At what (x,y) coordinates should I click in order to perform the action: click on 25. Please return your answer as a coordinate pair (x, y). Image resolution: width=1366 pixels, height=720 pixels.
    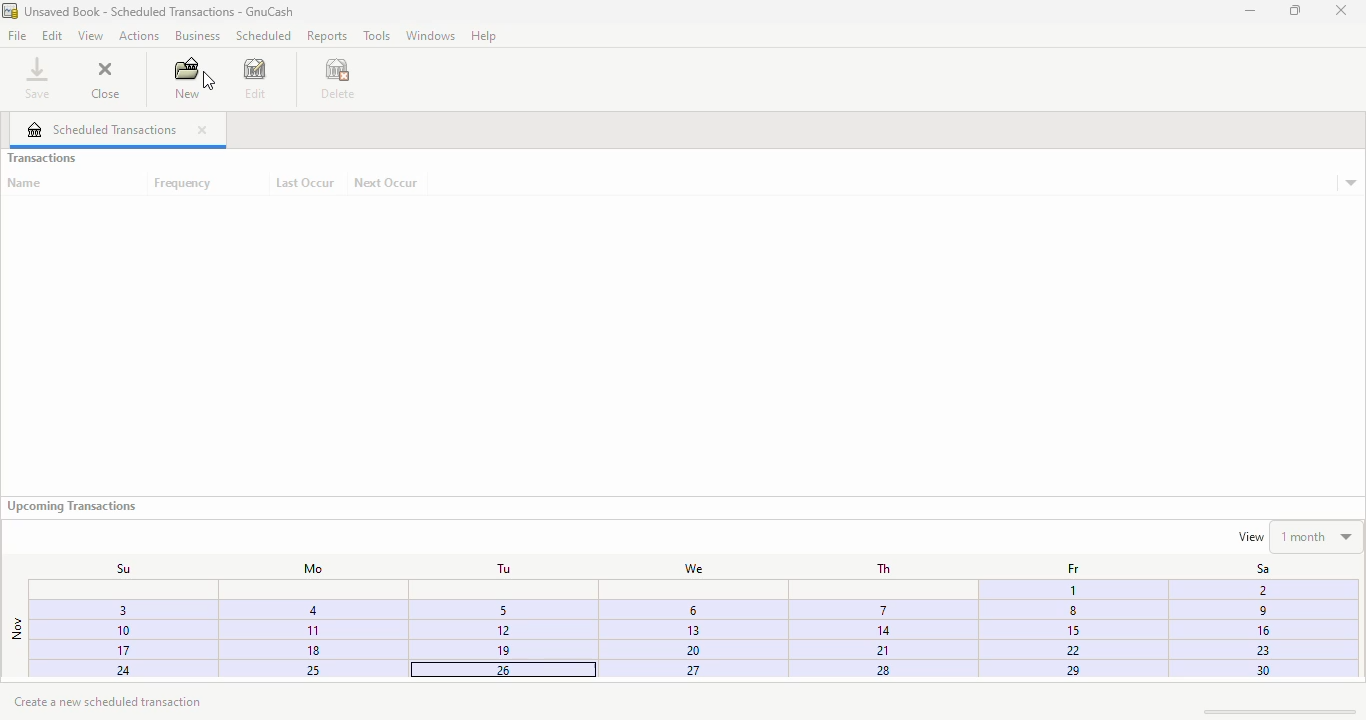
    Looking at the image, I should click on (302, 670).